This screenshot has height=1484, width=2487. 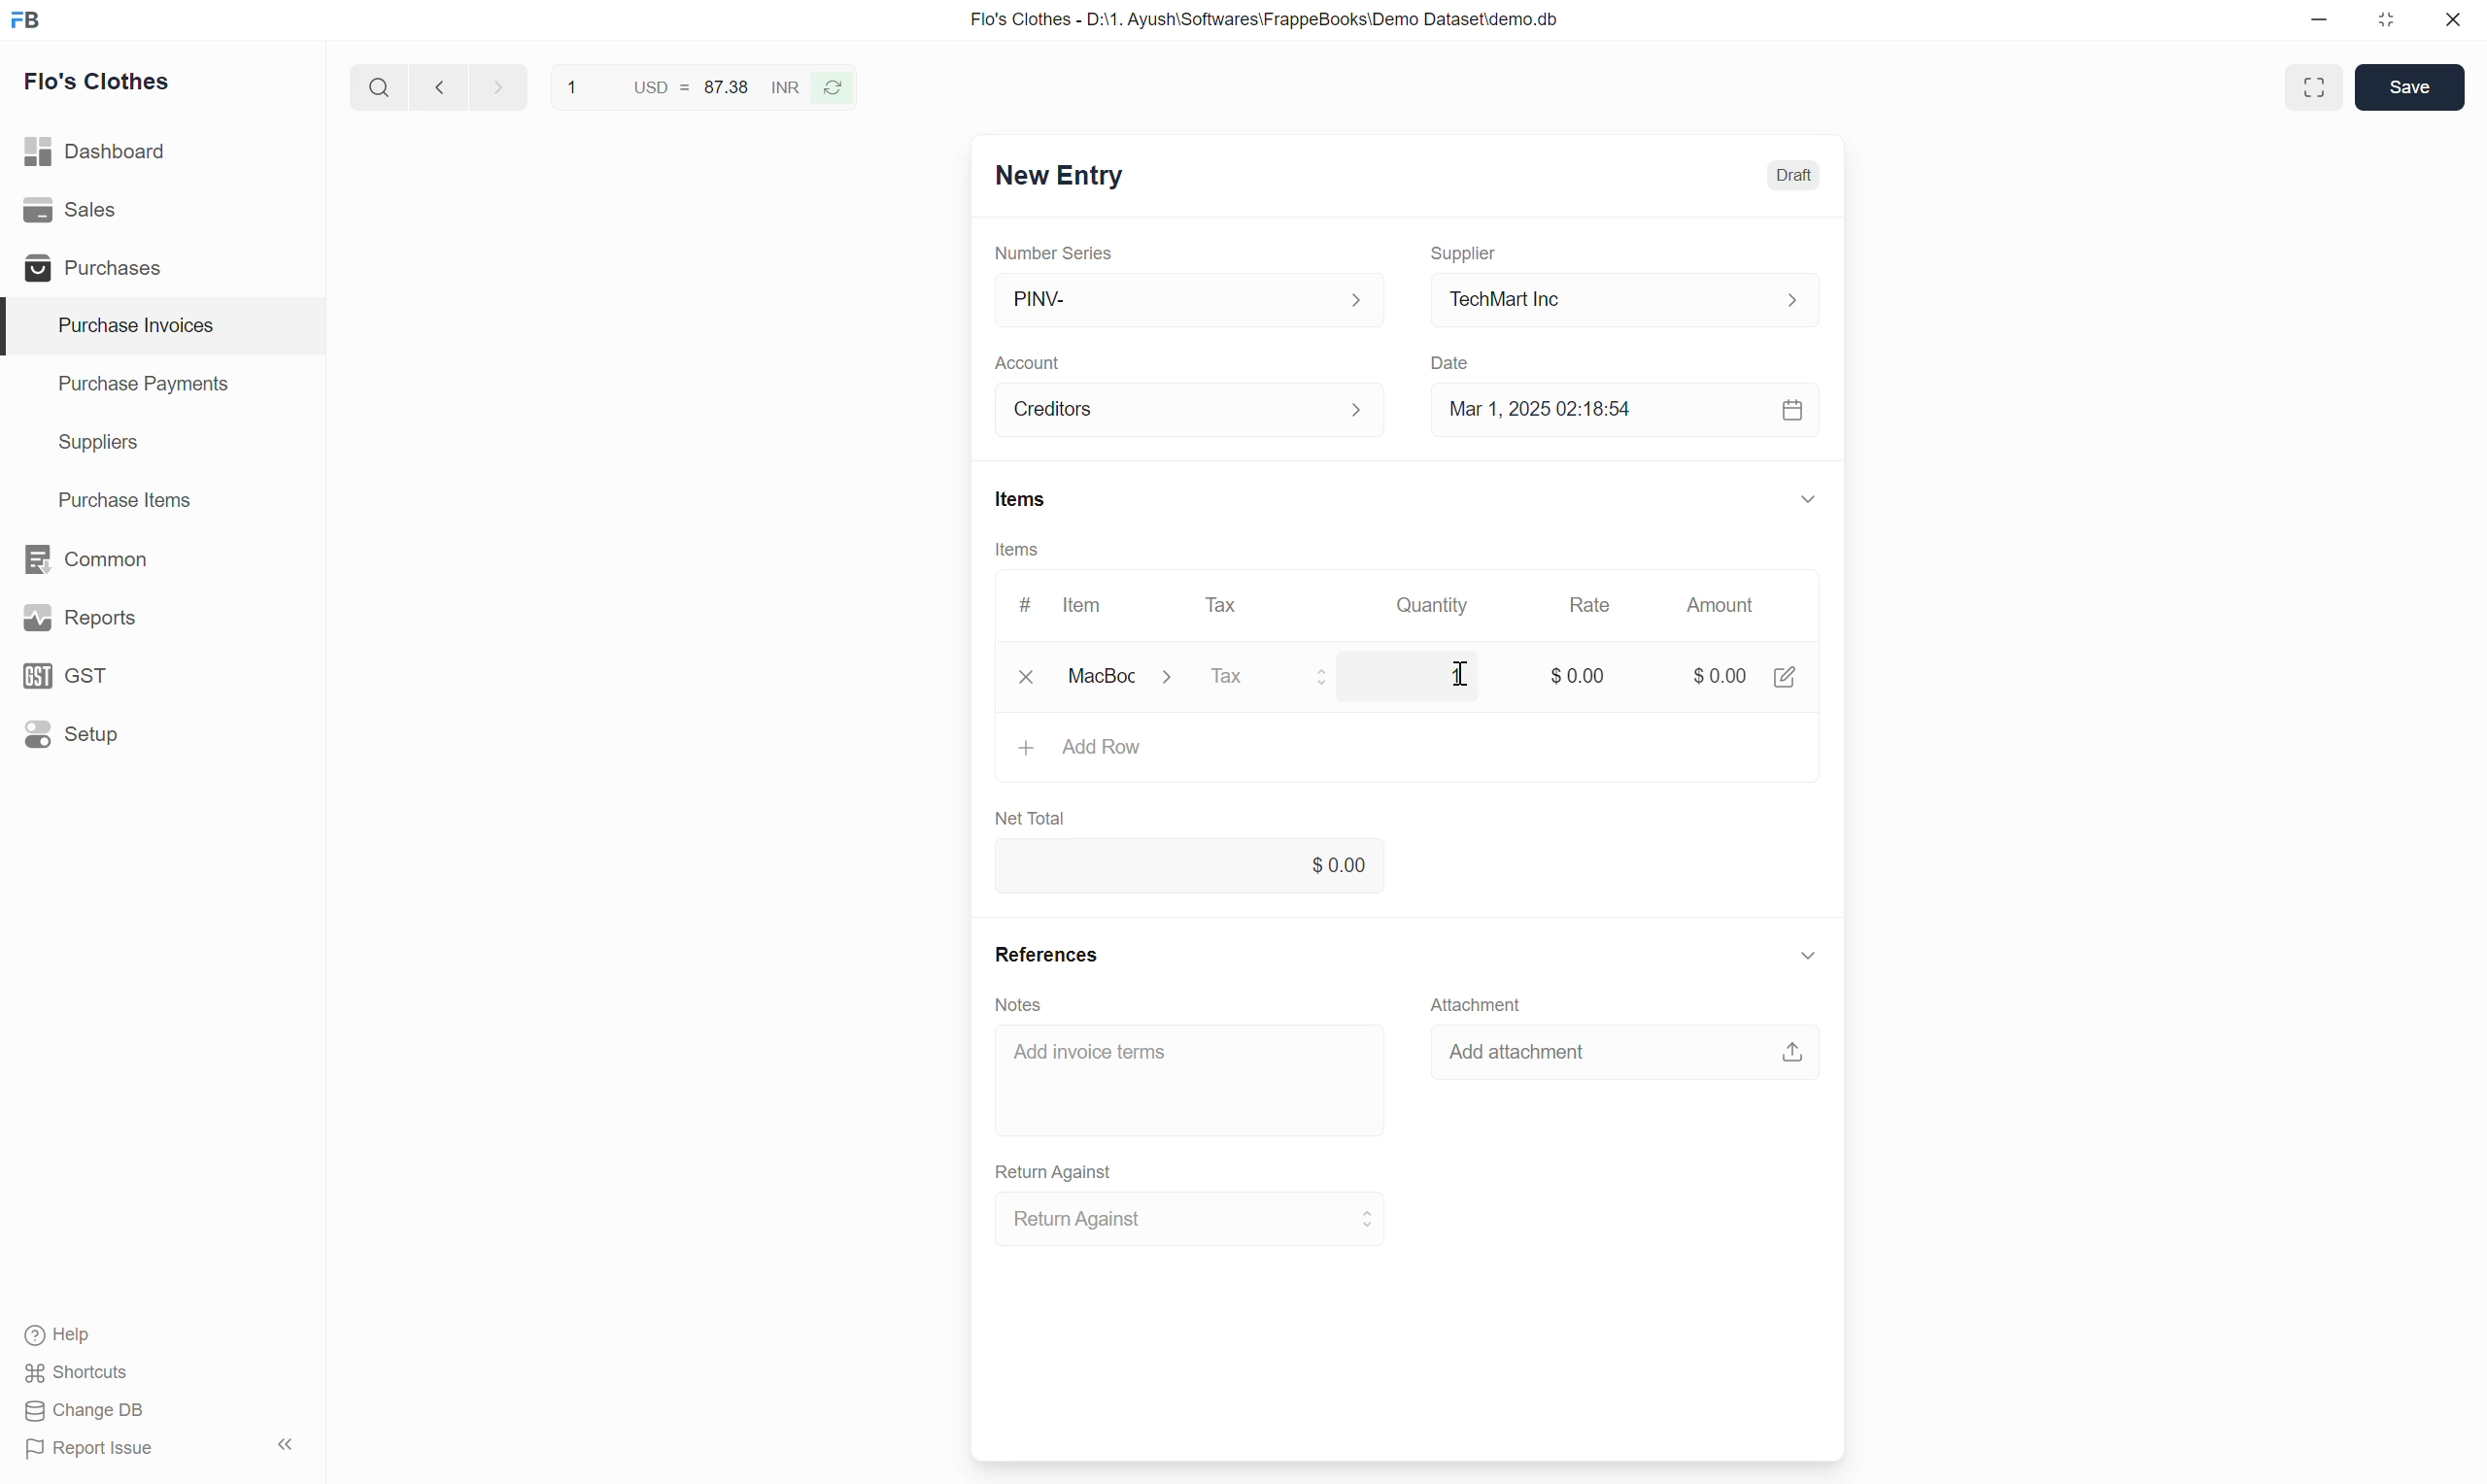 What do you see at coordinates (163, 501) in the screenshot?
I see `Purchase Items` at bounding box center [163, 501].